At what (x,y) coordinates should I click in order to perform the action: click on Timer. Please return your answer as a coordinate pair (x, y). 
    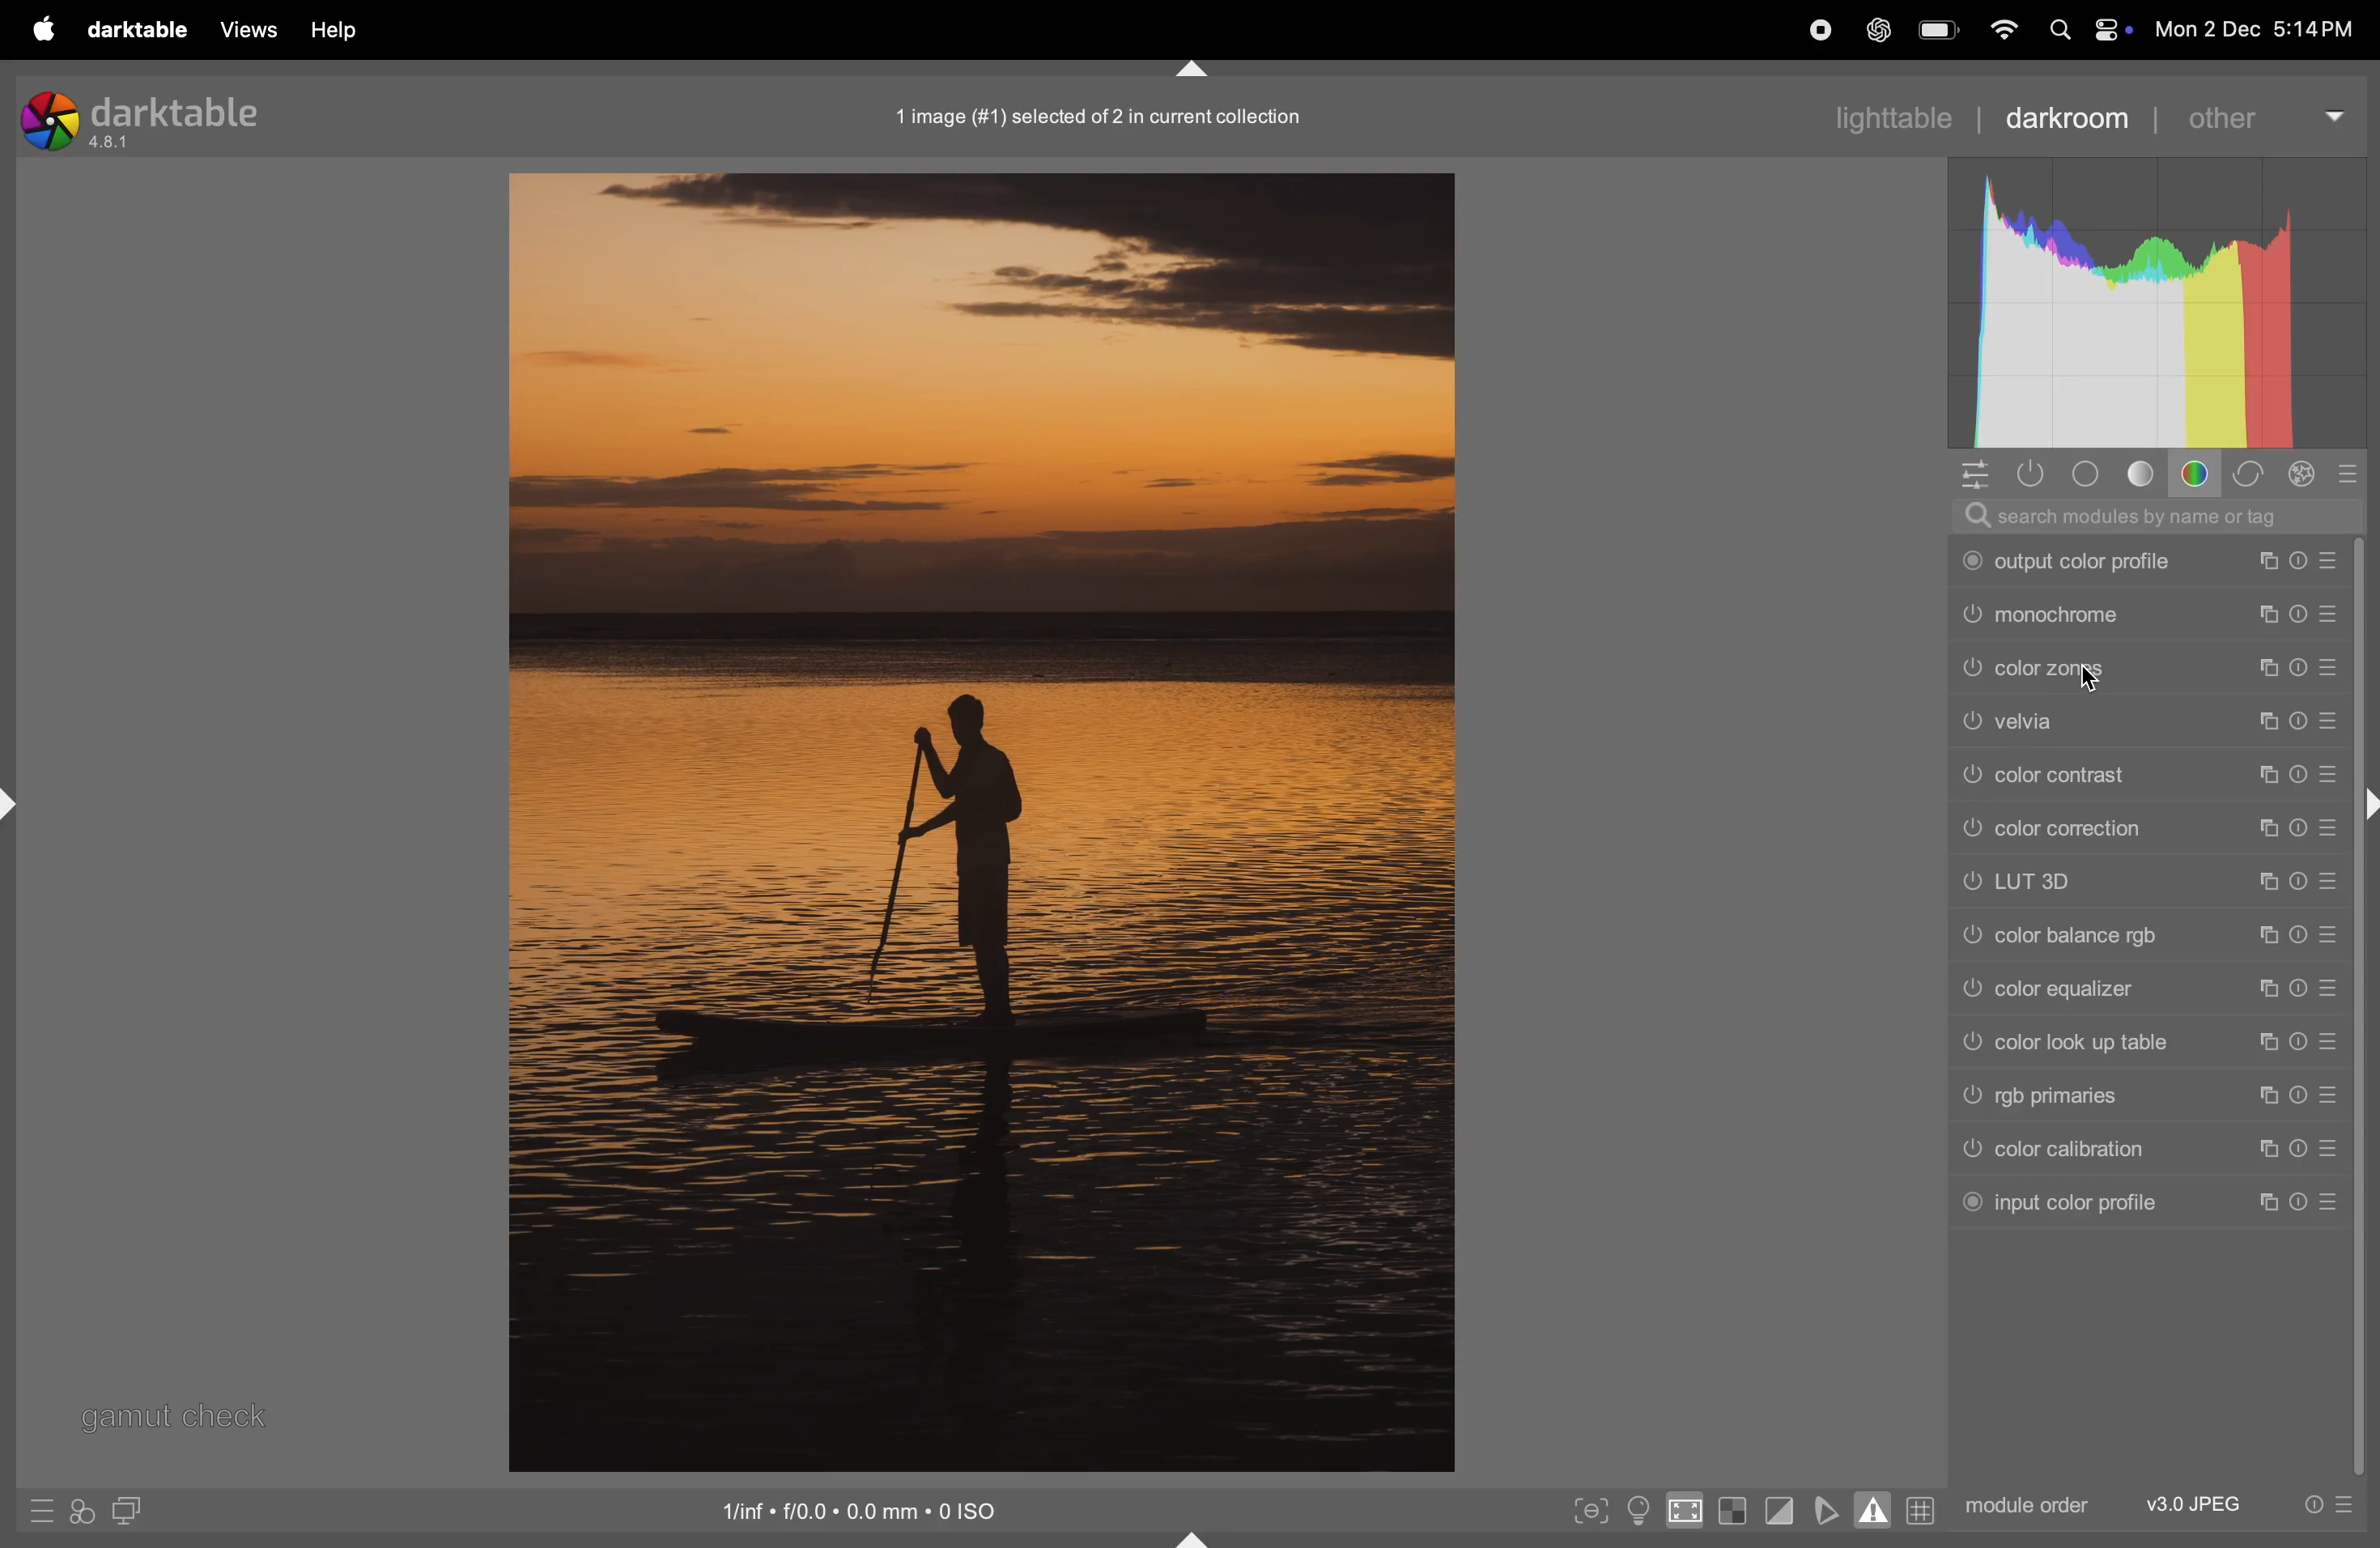
    Looking at the image, I should click on (2296, 1040).